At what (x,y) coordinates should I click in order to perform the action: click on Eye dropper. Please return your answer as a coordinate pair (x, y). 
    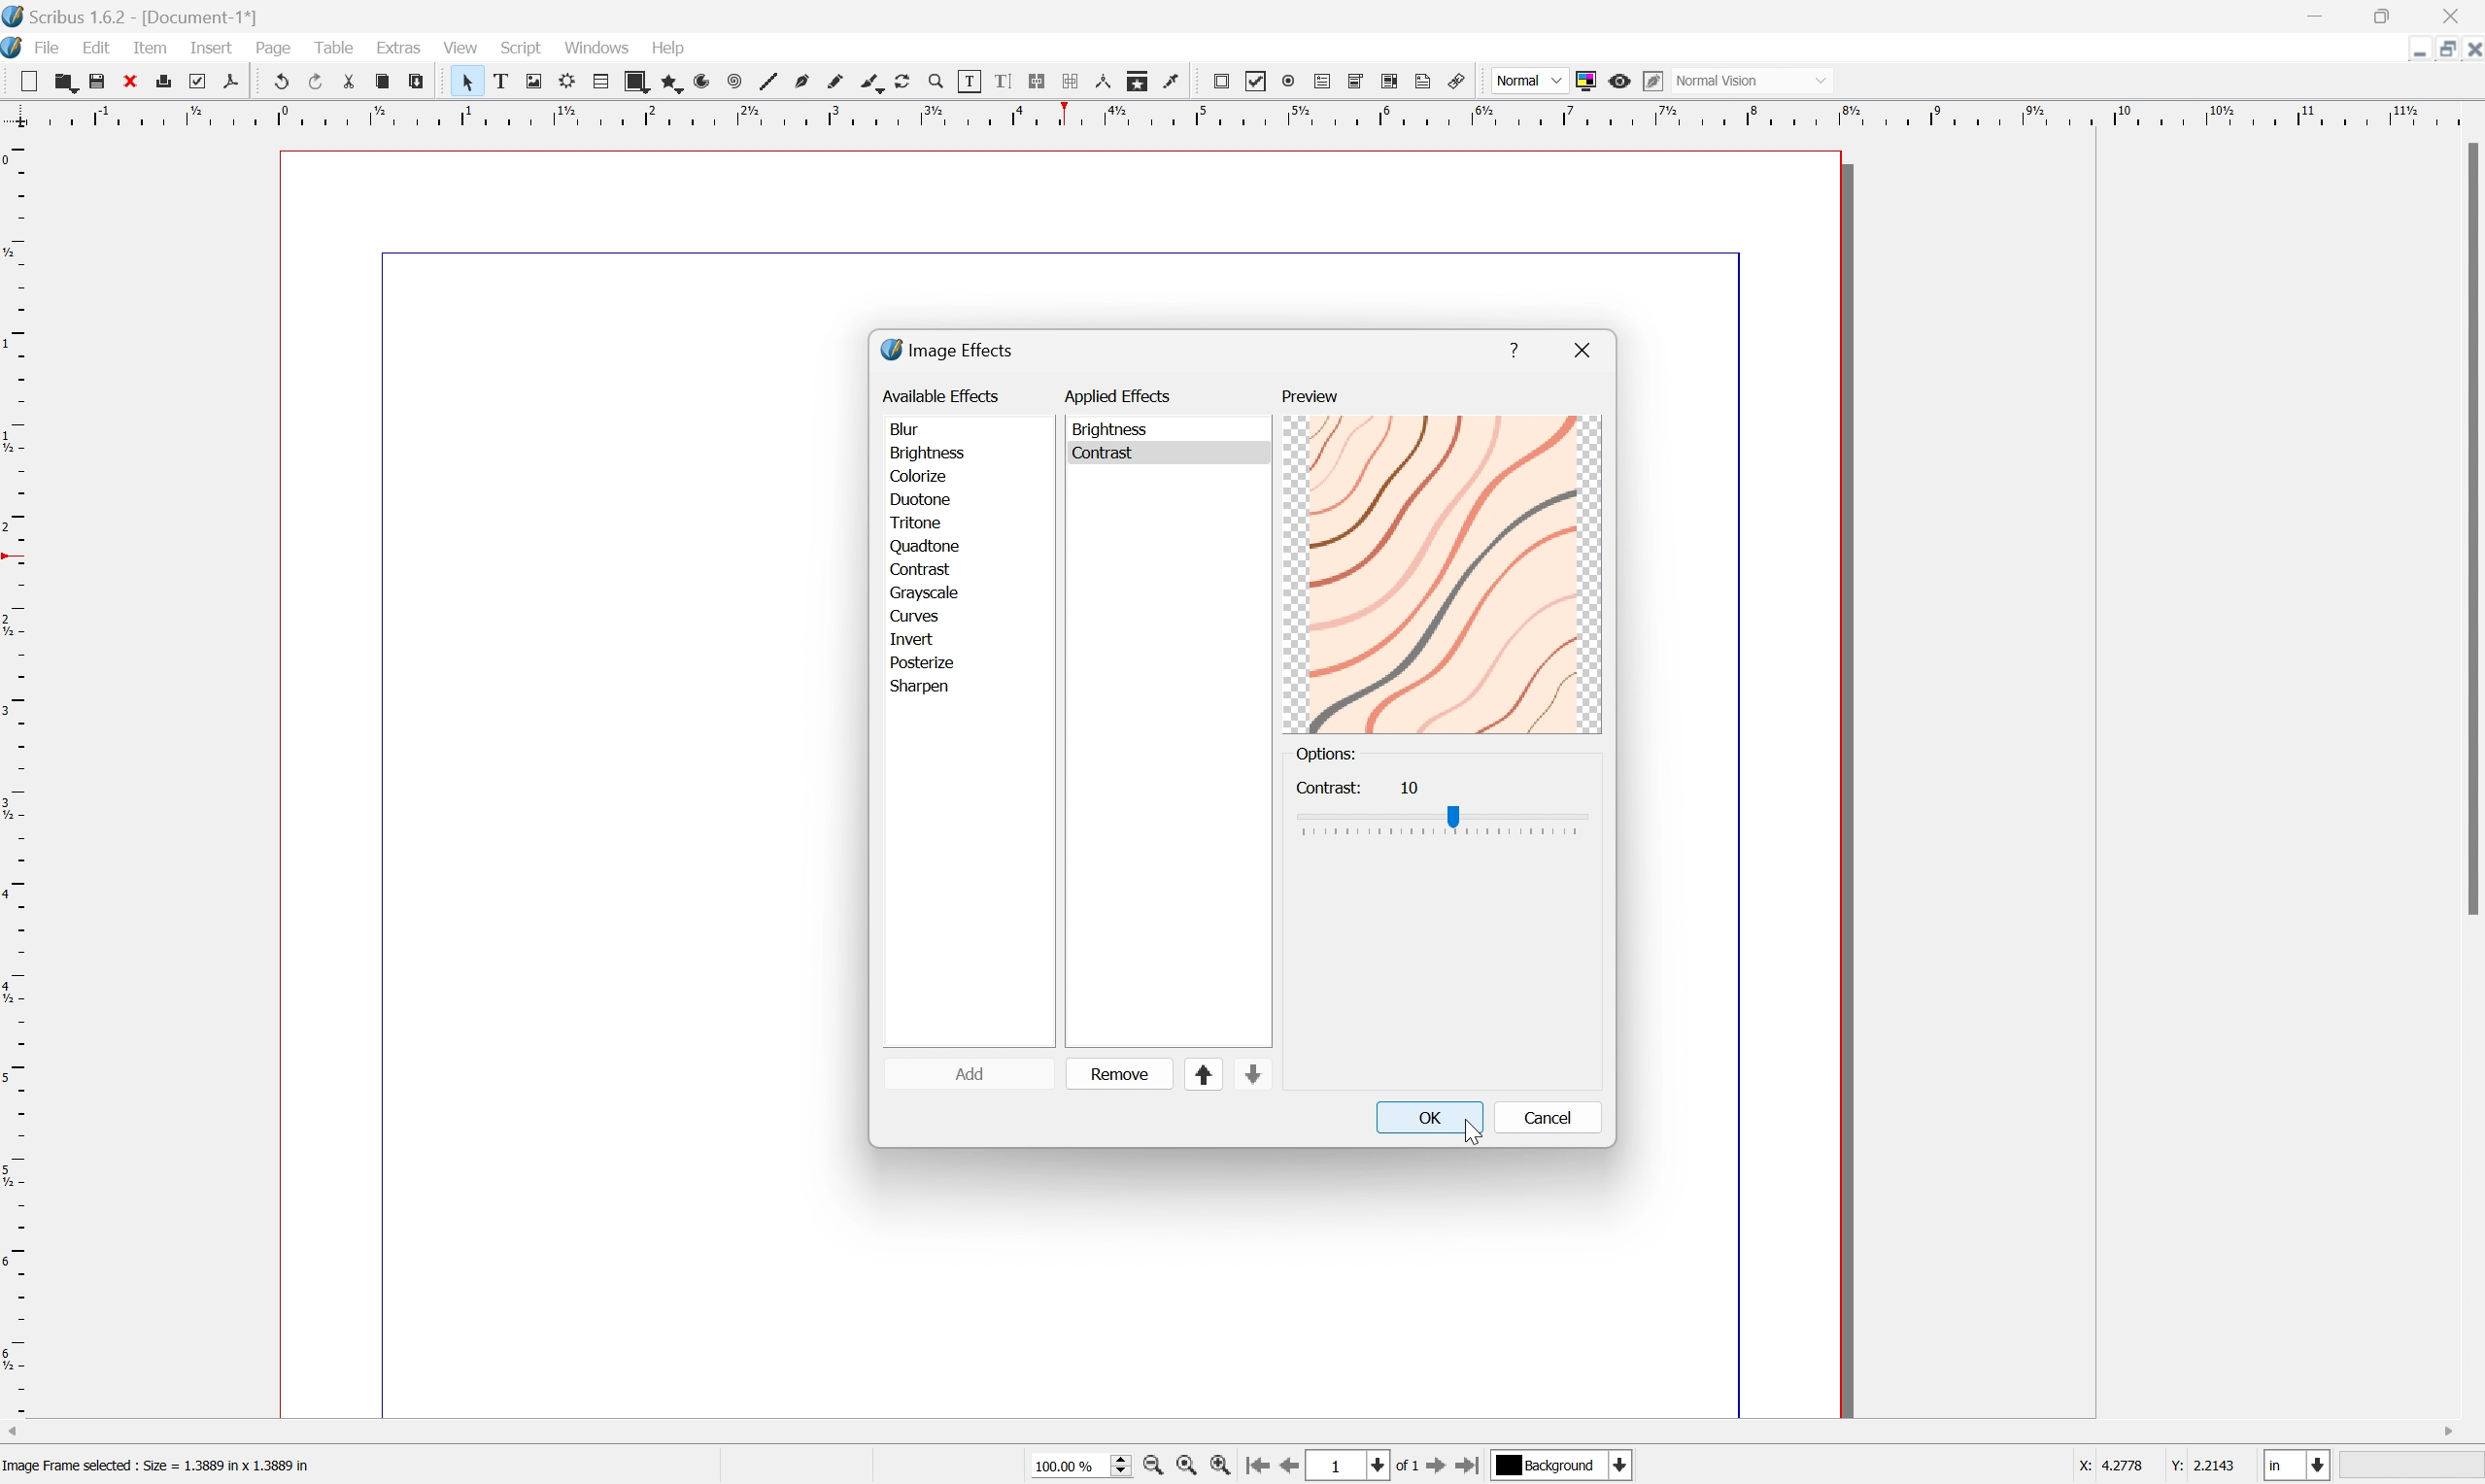
    Looking at the image, I should click on (1178, 85).